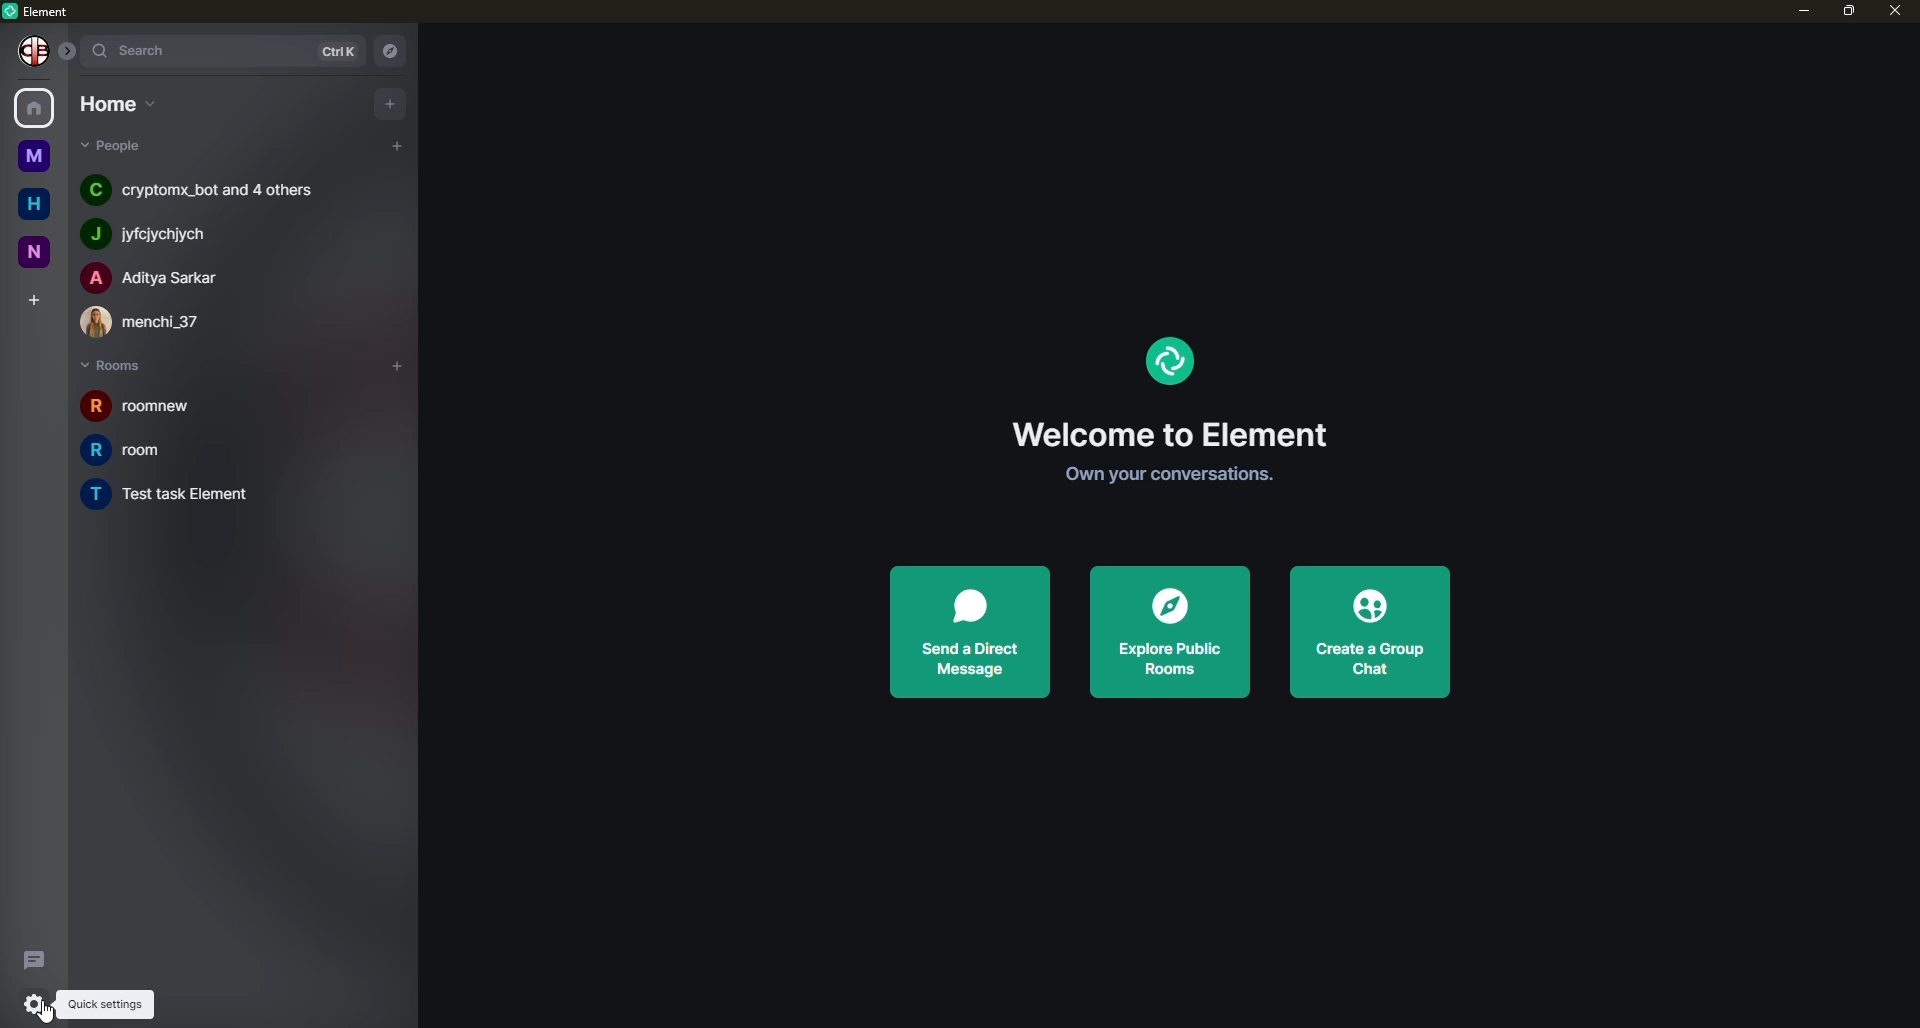  Describe the element at coordinates (158, 234) in the screenshot. I see `people` at that location.